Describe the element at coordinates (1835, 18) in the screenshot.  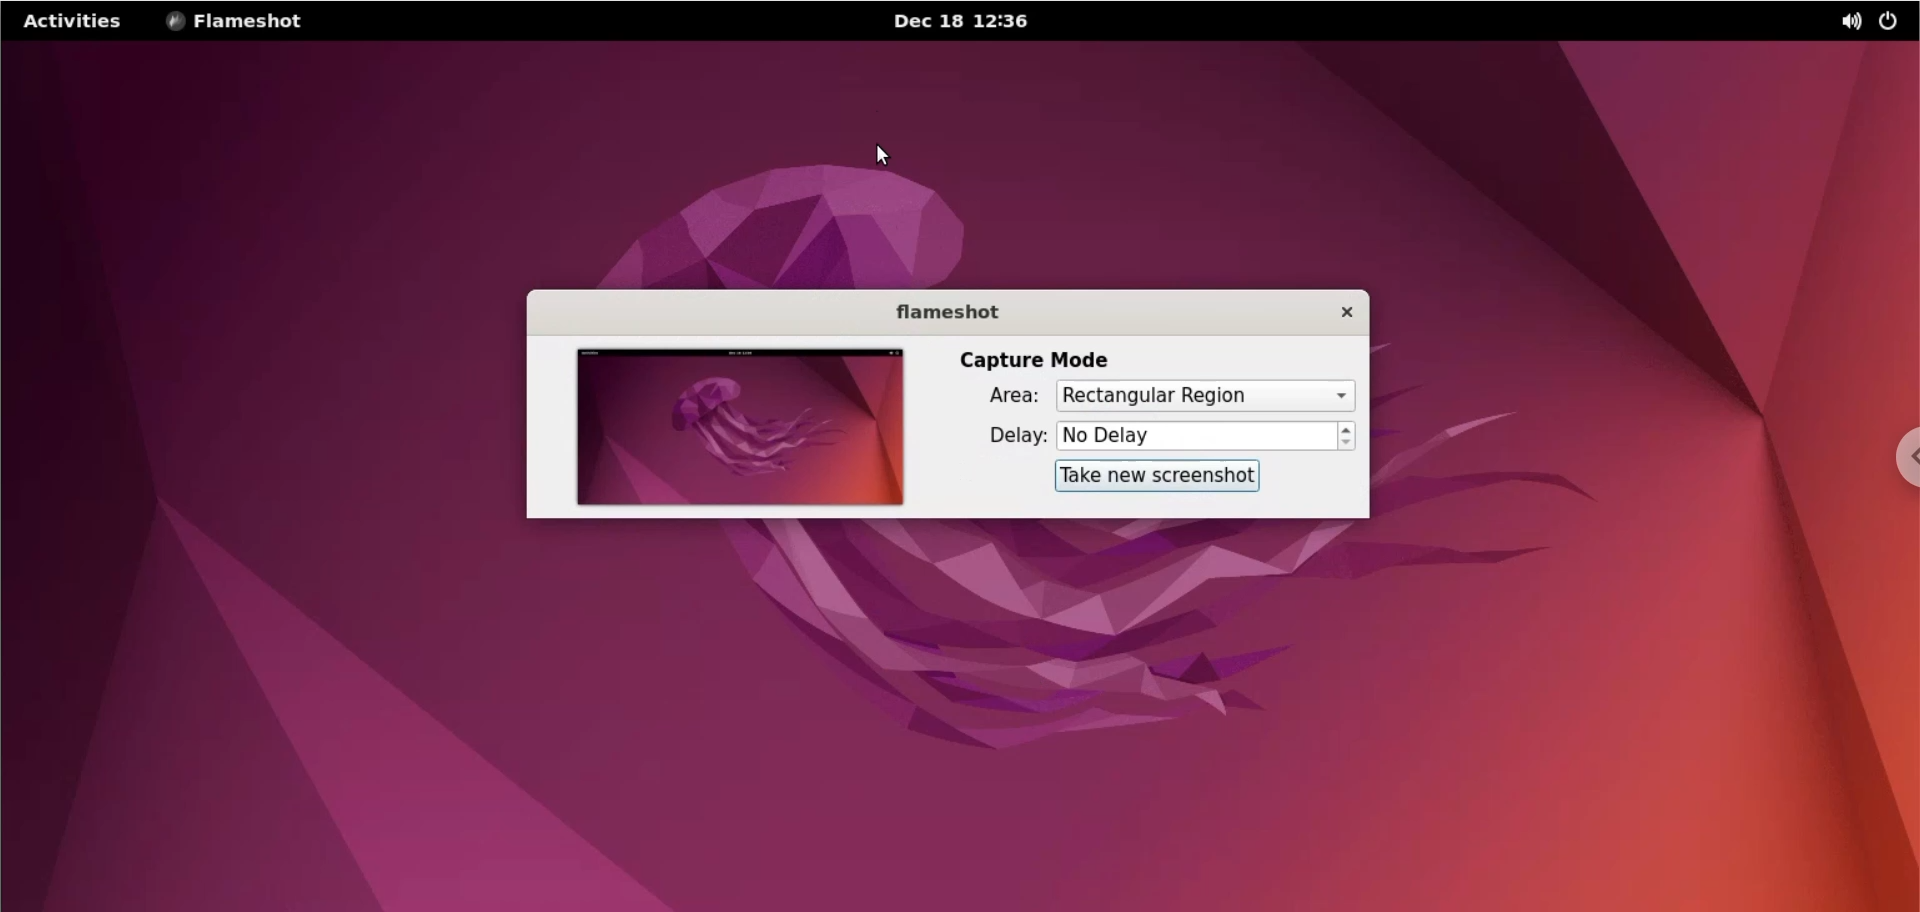
I see `sound settings menu` at that location.